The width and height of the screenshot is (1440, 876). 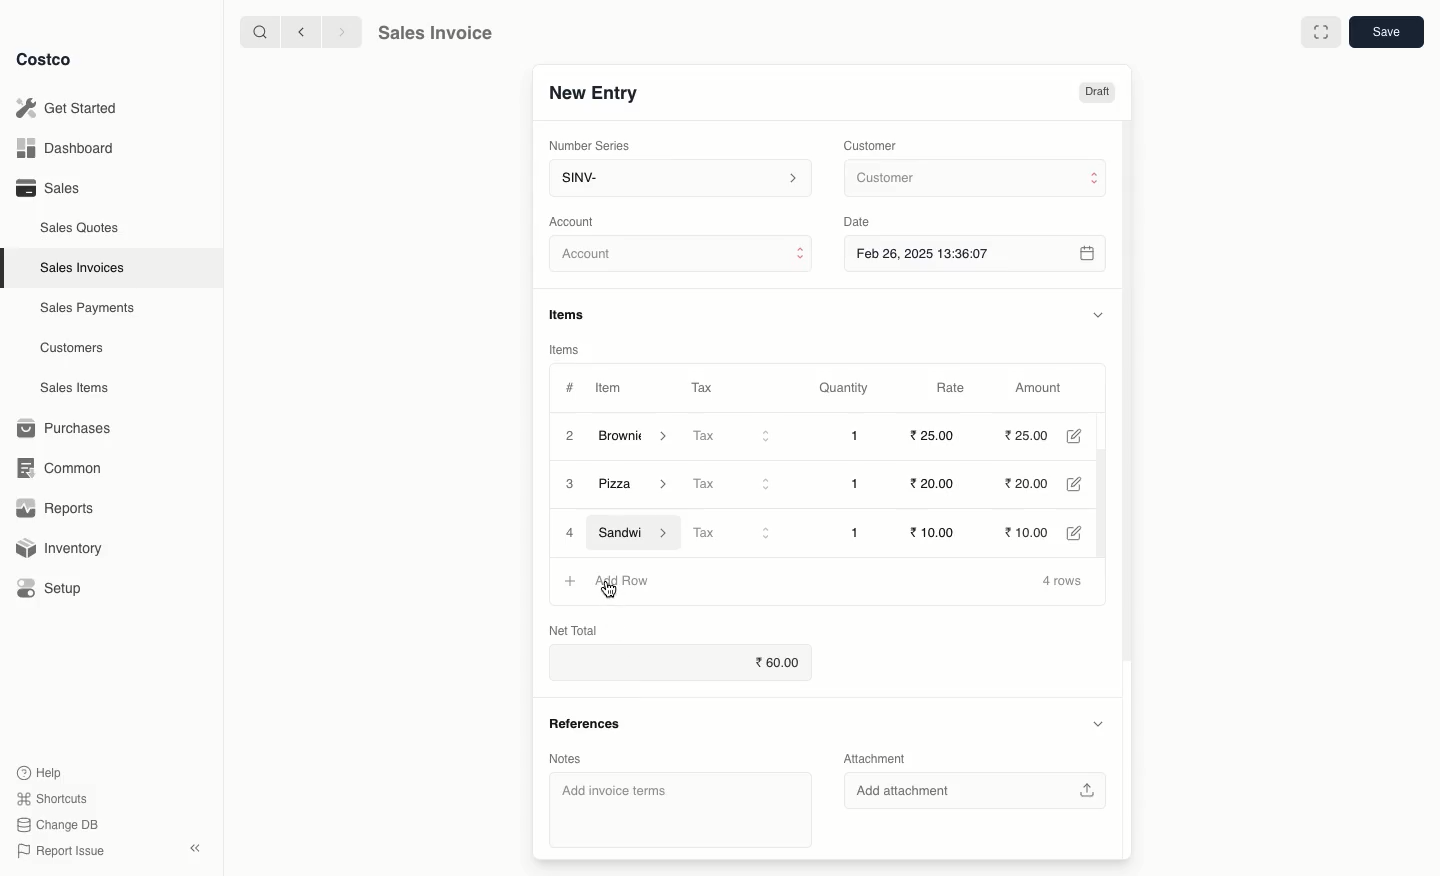 What do you see at coordinates (57, 588) in the screenshot?
I see `Setup` at bounding box center [57, 588].